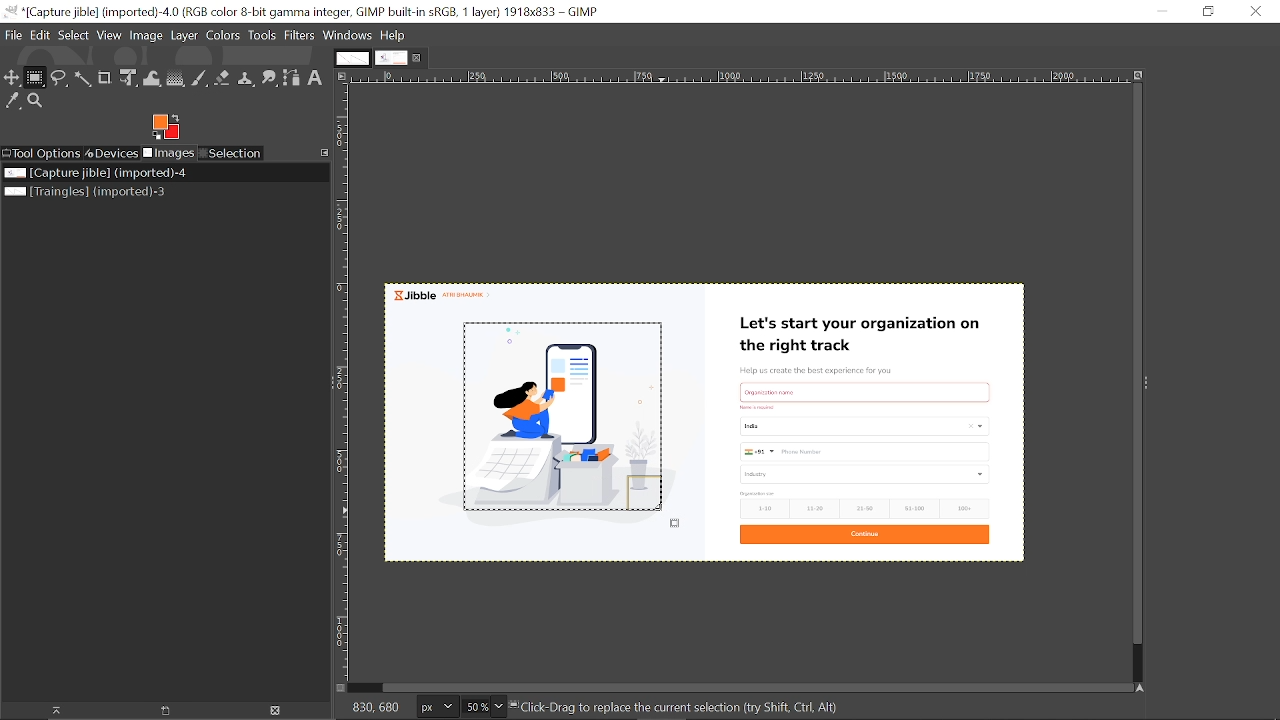  I want to click on Current tab, so click(392, 58).